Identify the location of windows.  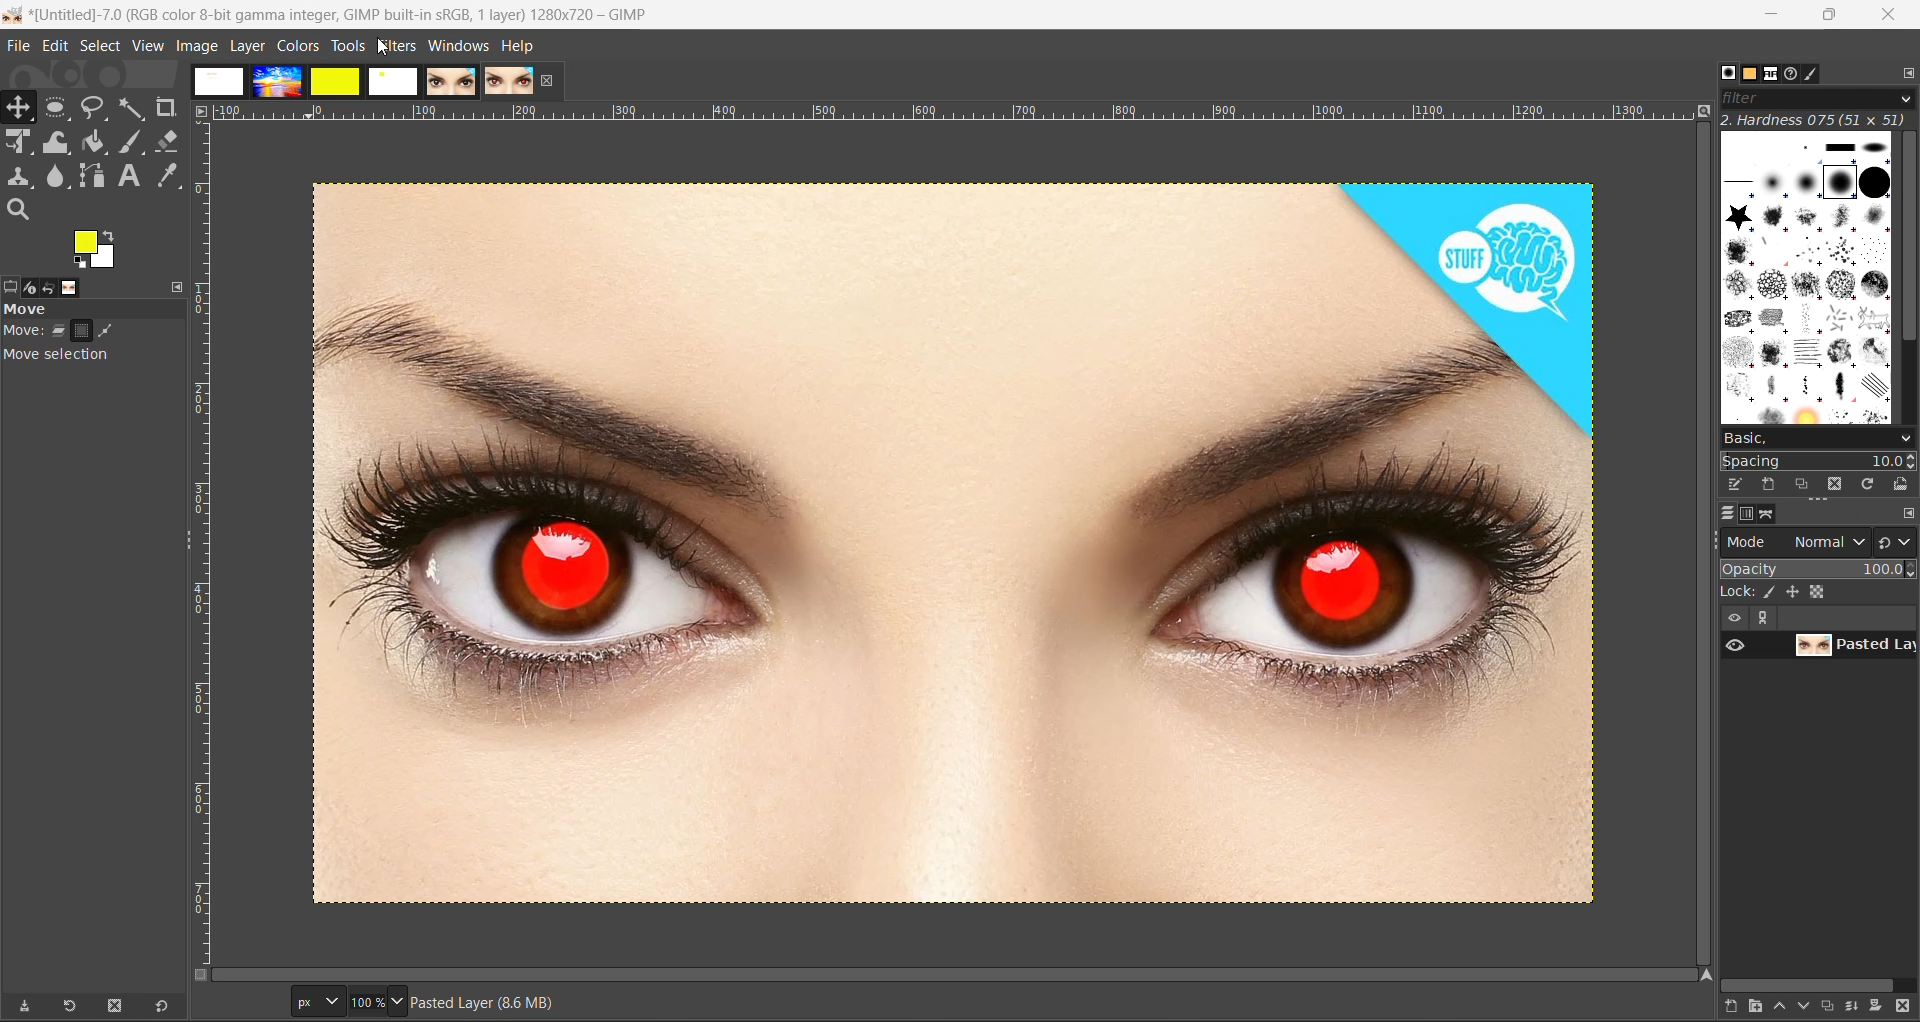
(459, 46).